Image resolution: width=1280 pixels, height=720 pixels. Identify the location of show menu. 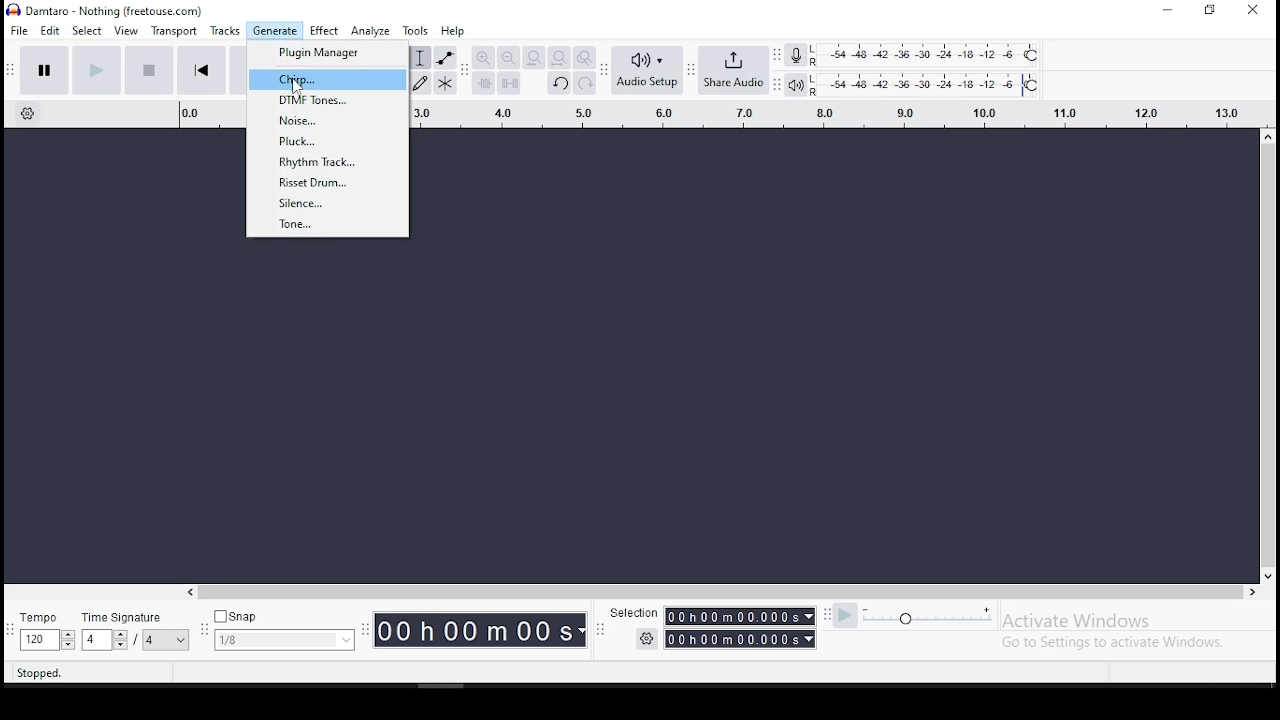
(600, 635).